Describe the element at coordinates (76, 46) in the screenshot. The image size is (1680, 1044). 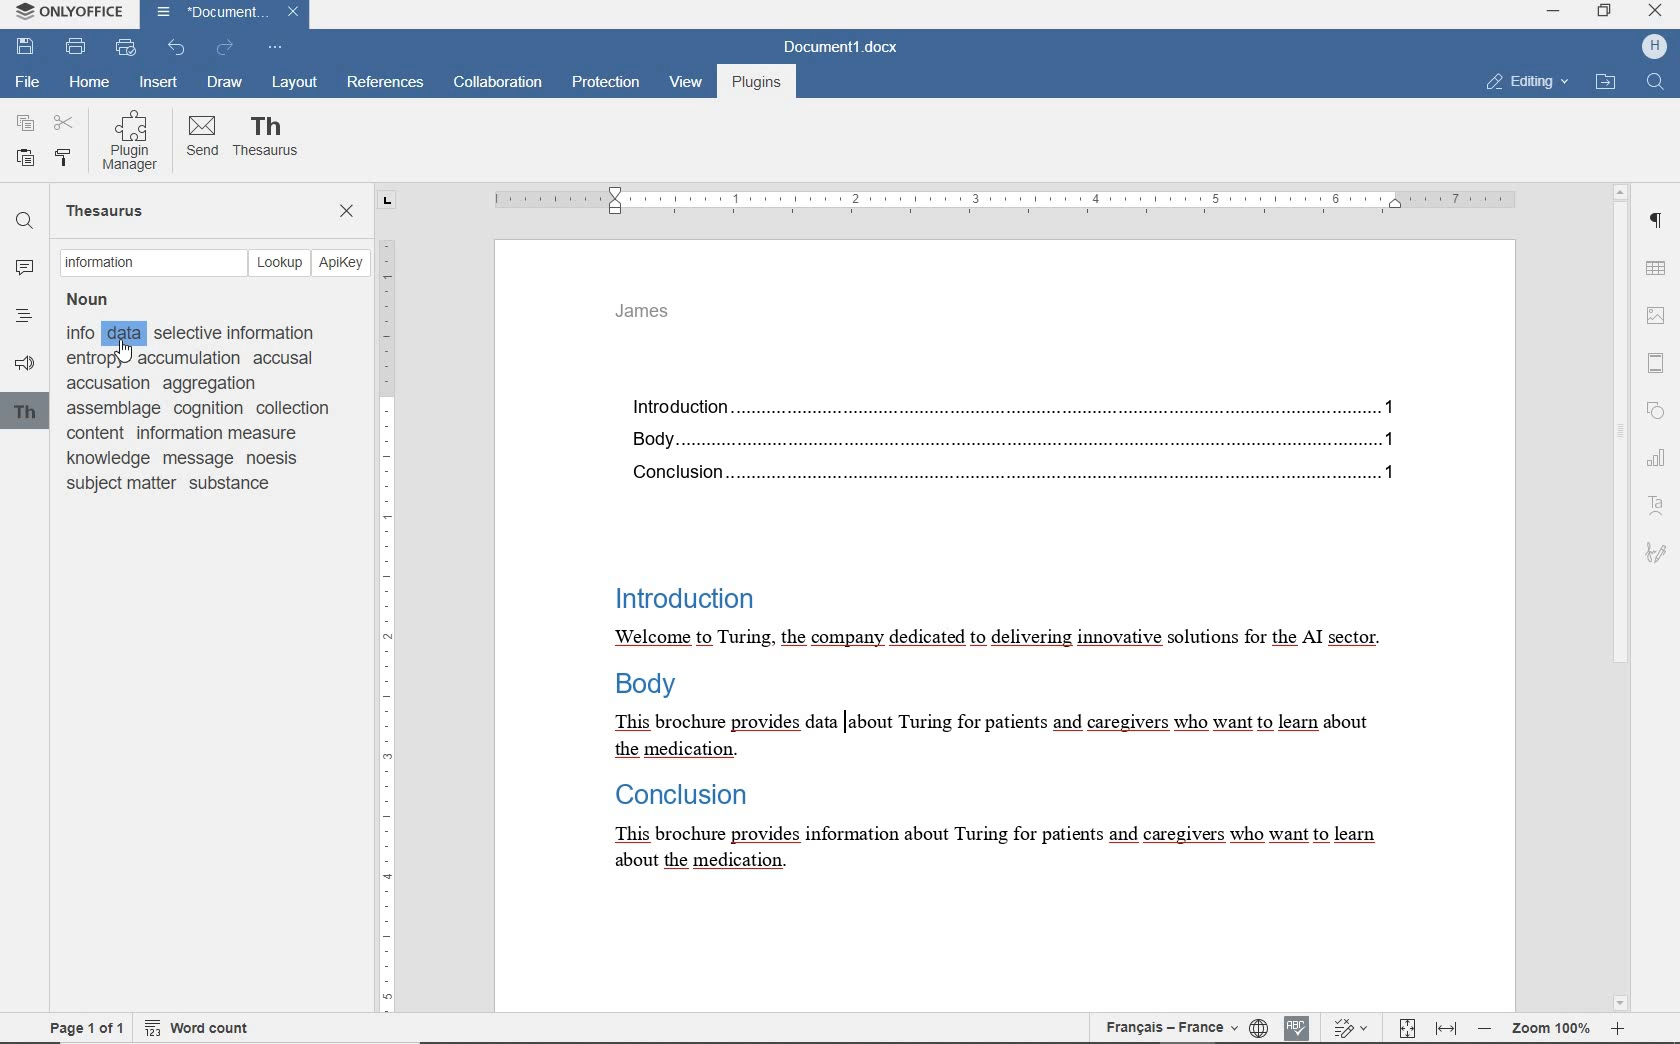
I see `PRINT` at that location.